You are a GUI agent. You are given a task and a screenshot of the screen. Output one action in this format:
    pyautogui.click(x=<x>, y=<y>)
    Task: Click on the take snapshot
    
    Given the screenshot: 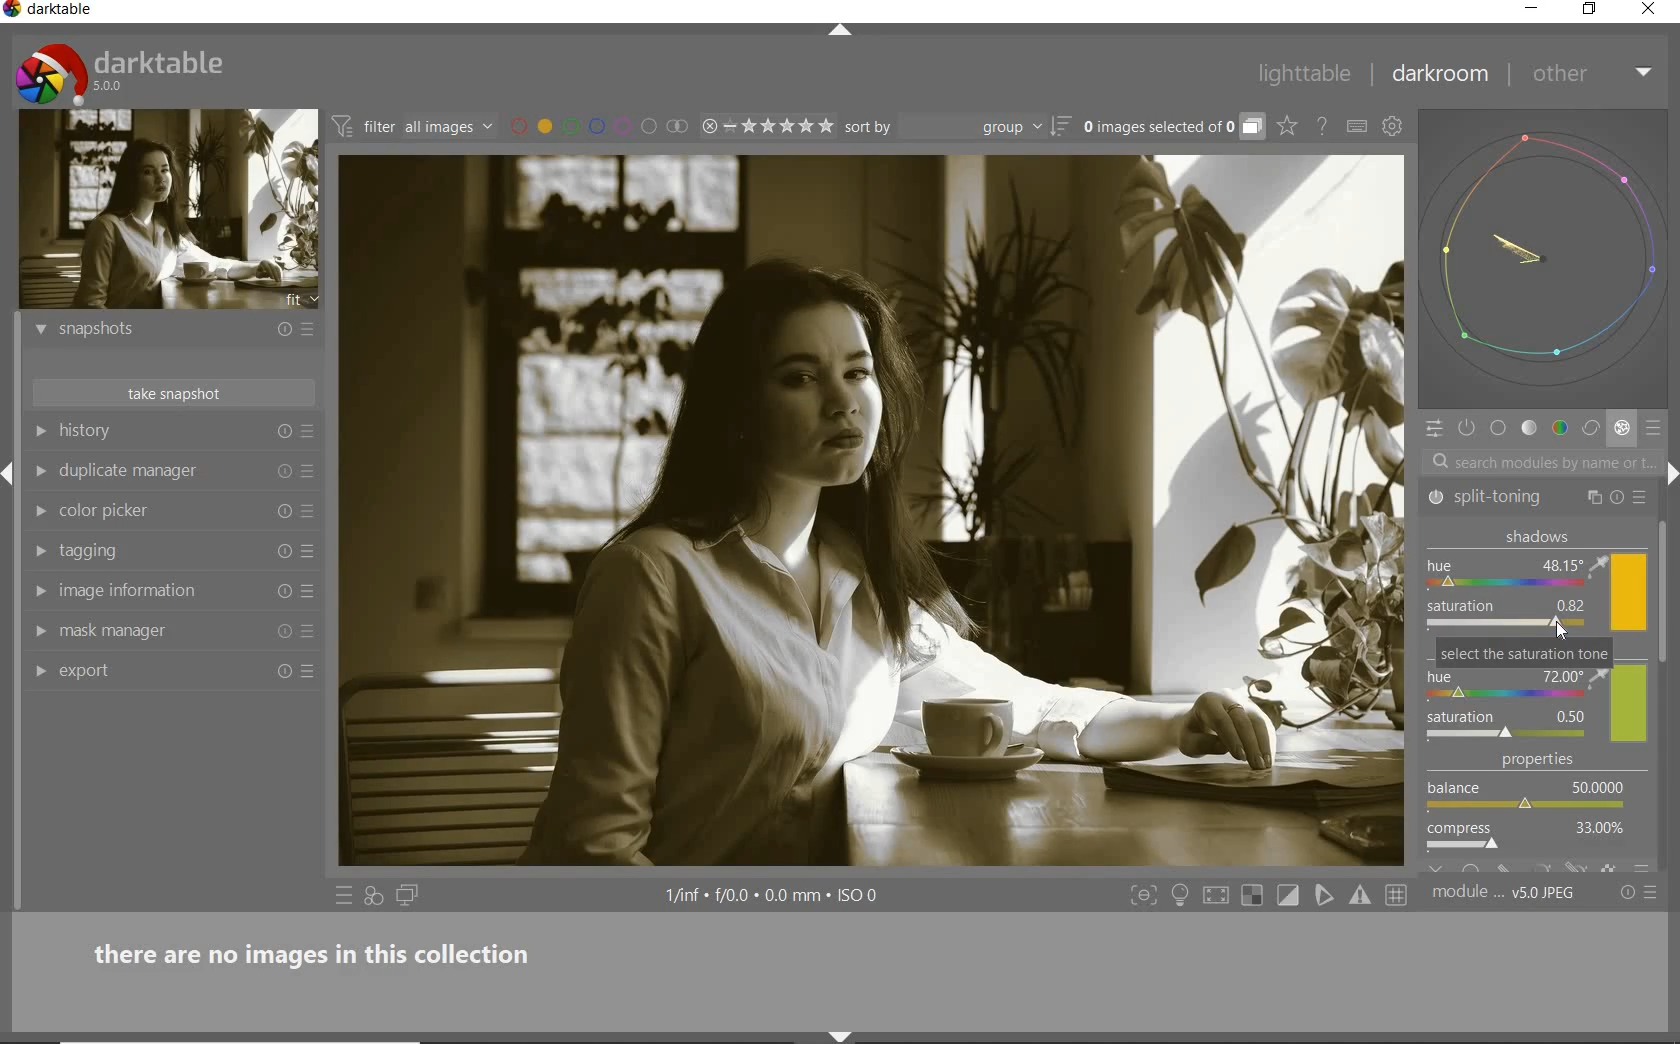 What is the action you would take?
    pyautogui.click(x=170, y=393)
    